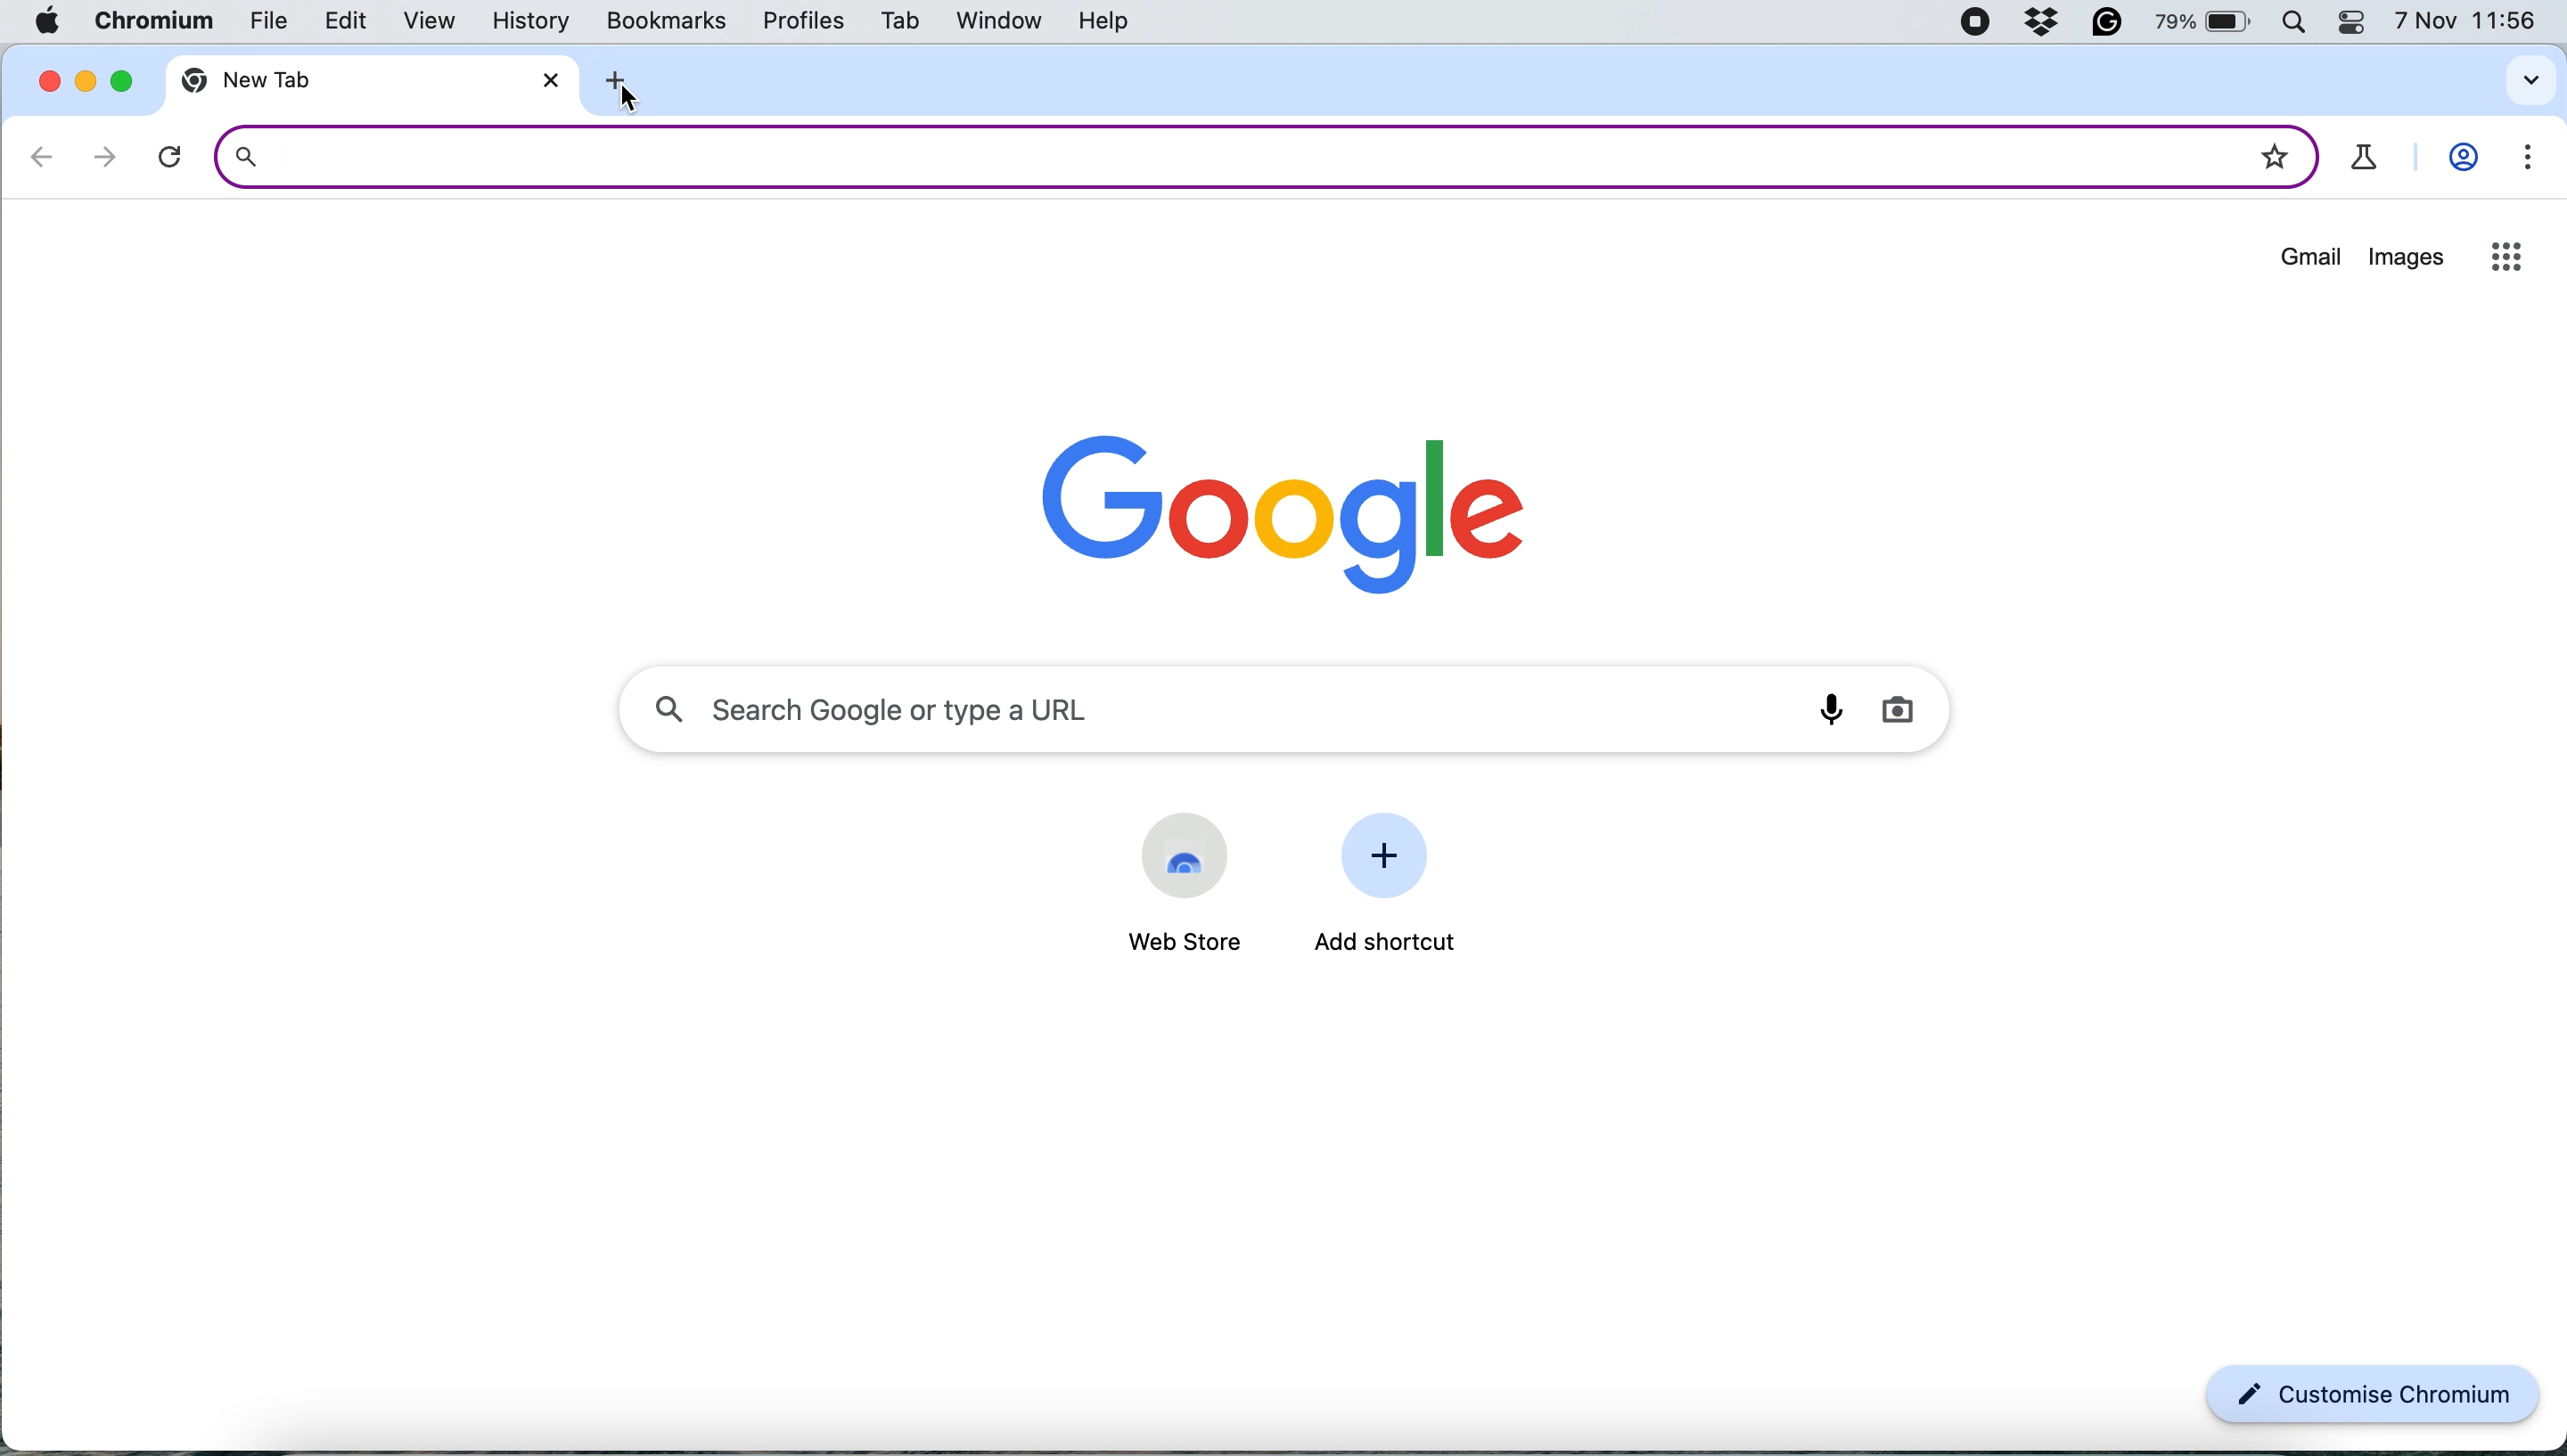 The width and height of the screenshot is (2567, 1456). I want to click on minimise, so click(88, 81).